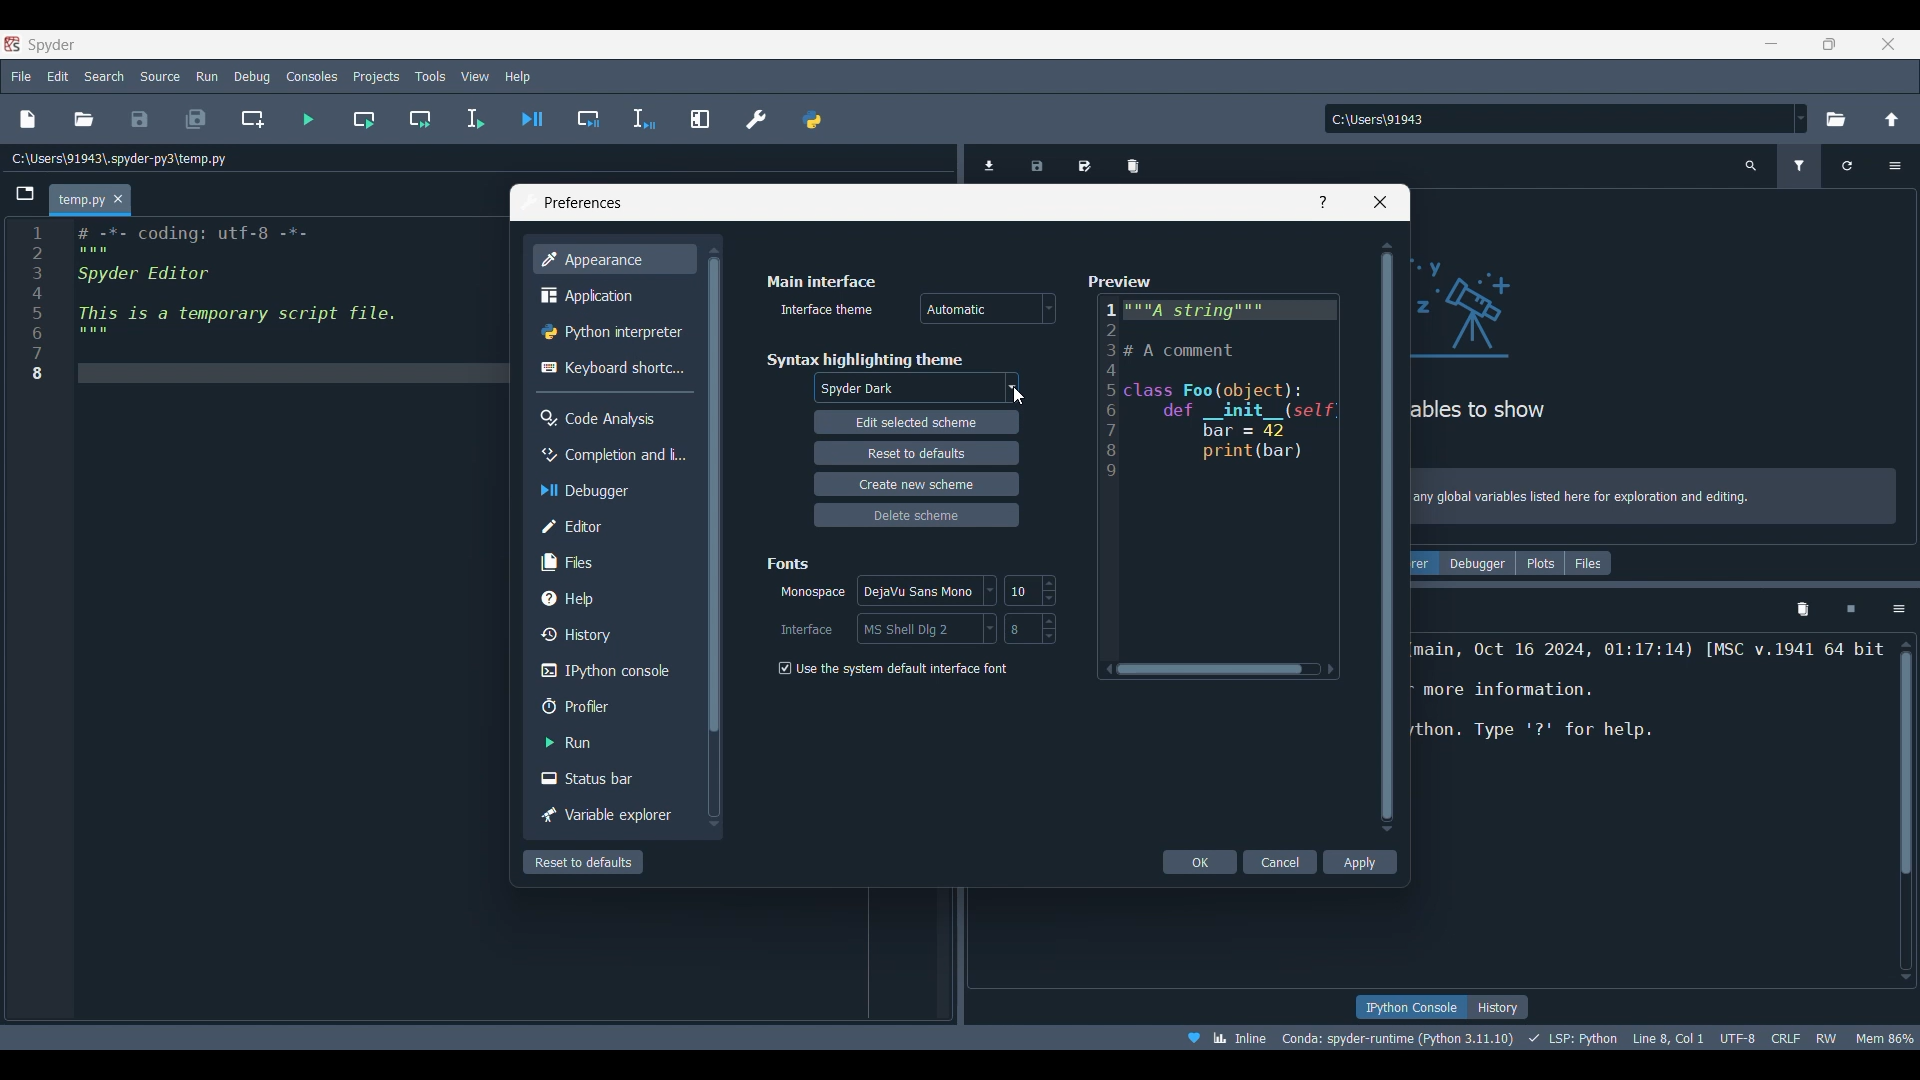 This screenshot has height=1080, width=1920. I want to click on Cancel , so click(1282, 862).